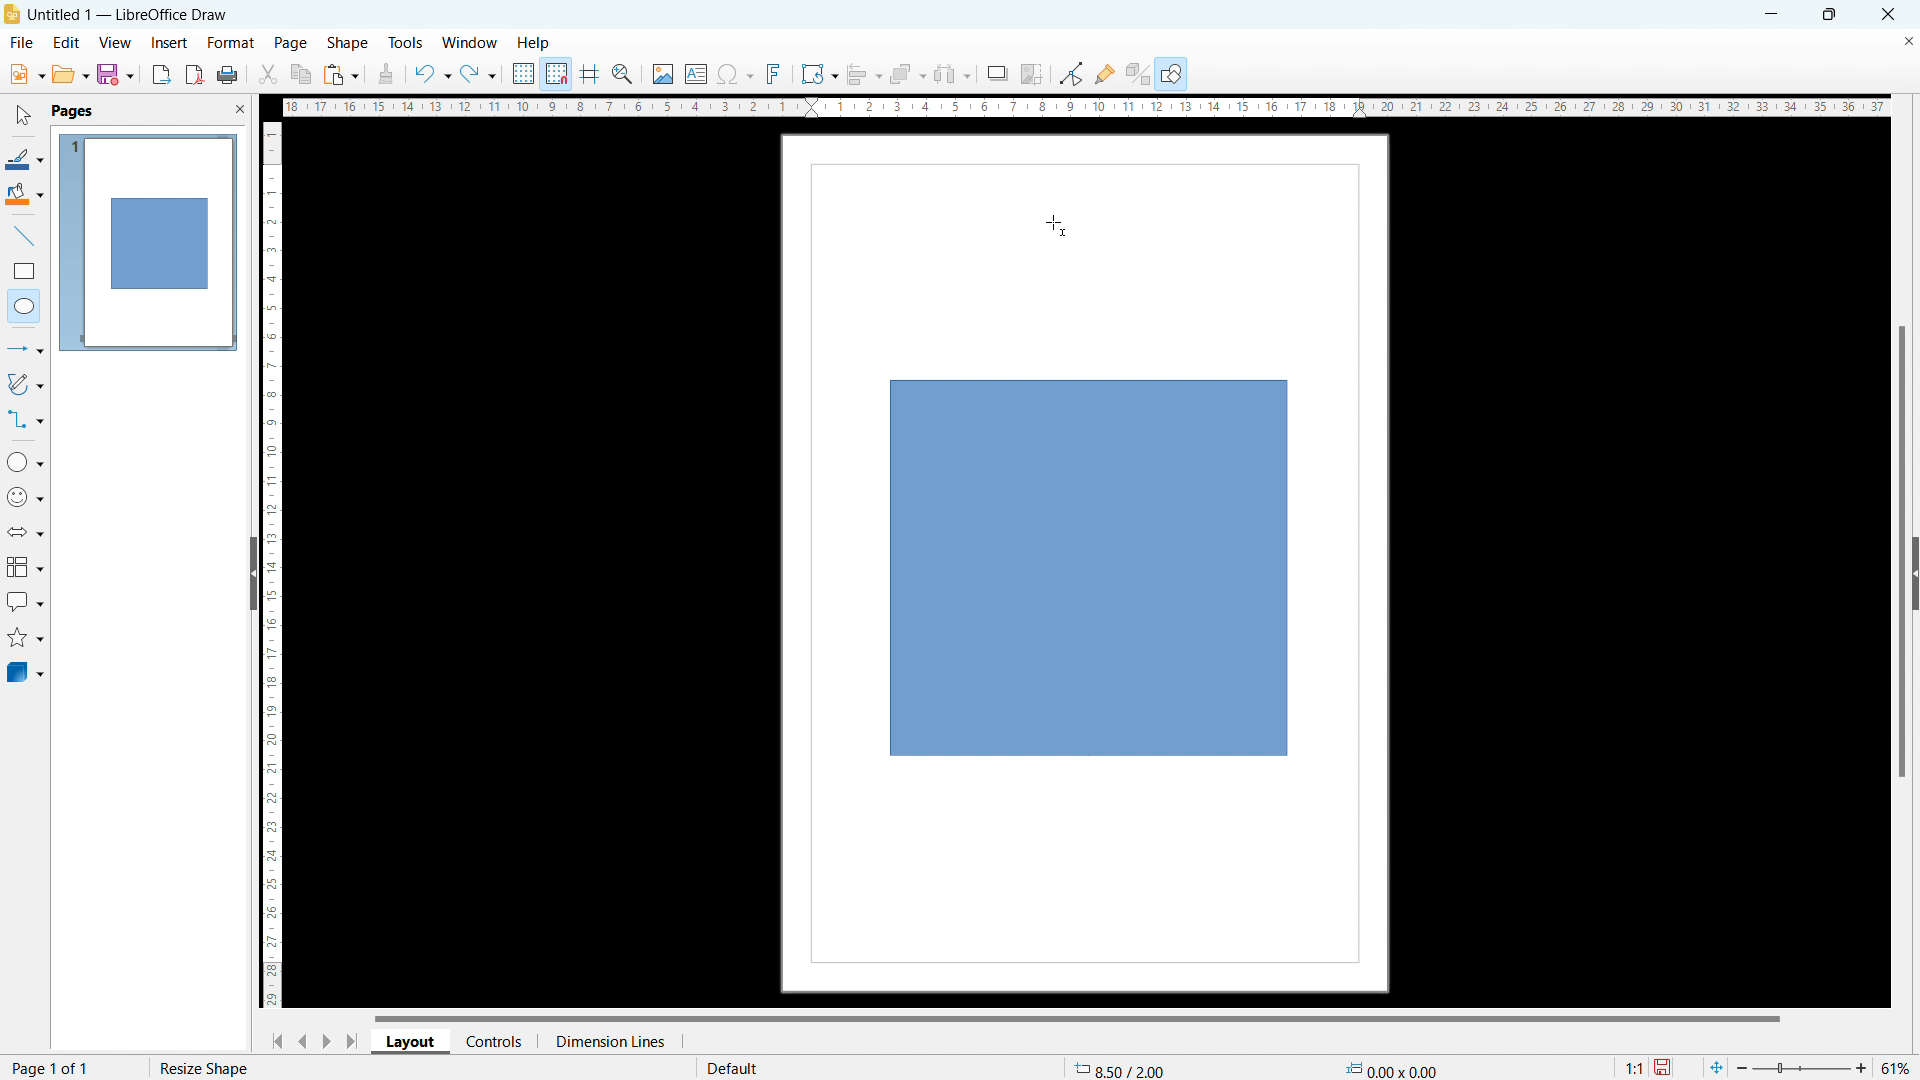 This screenshot has width=1920, height=1080. I want to click on new, so click(26, 74).